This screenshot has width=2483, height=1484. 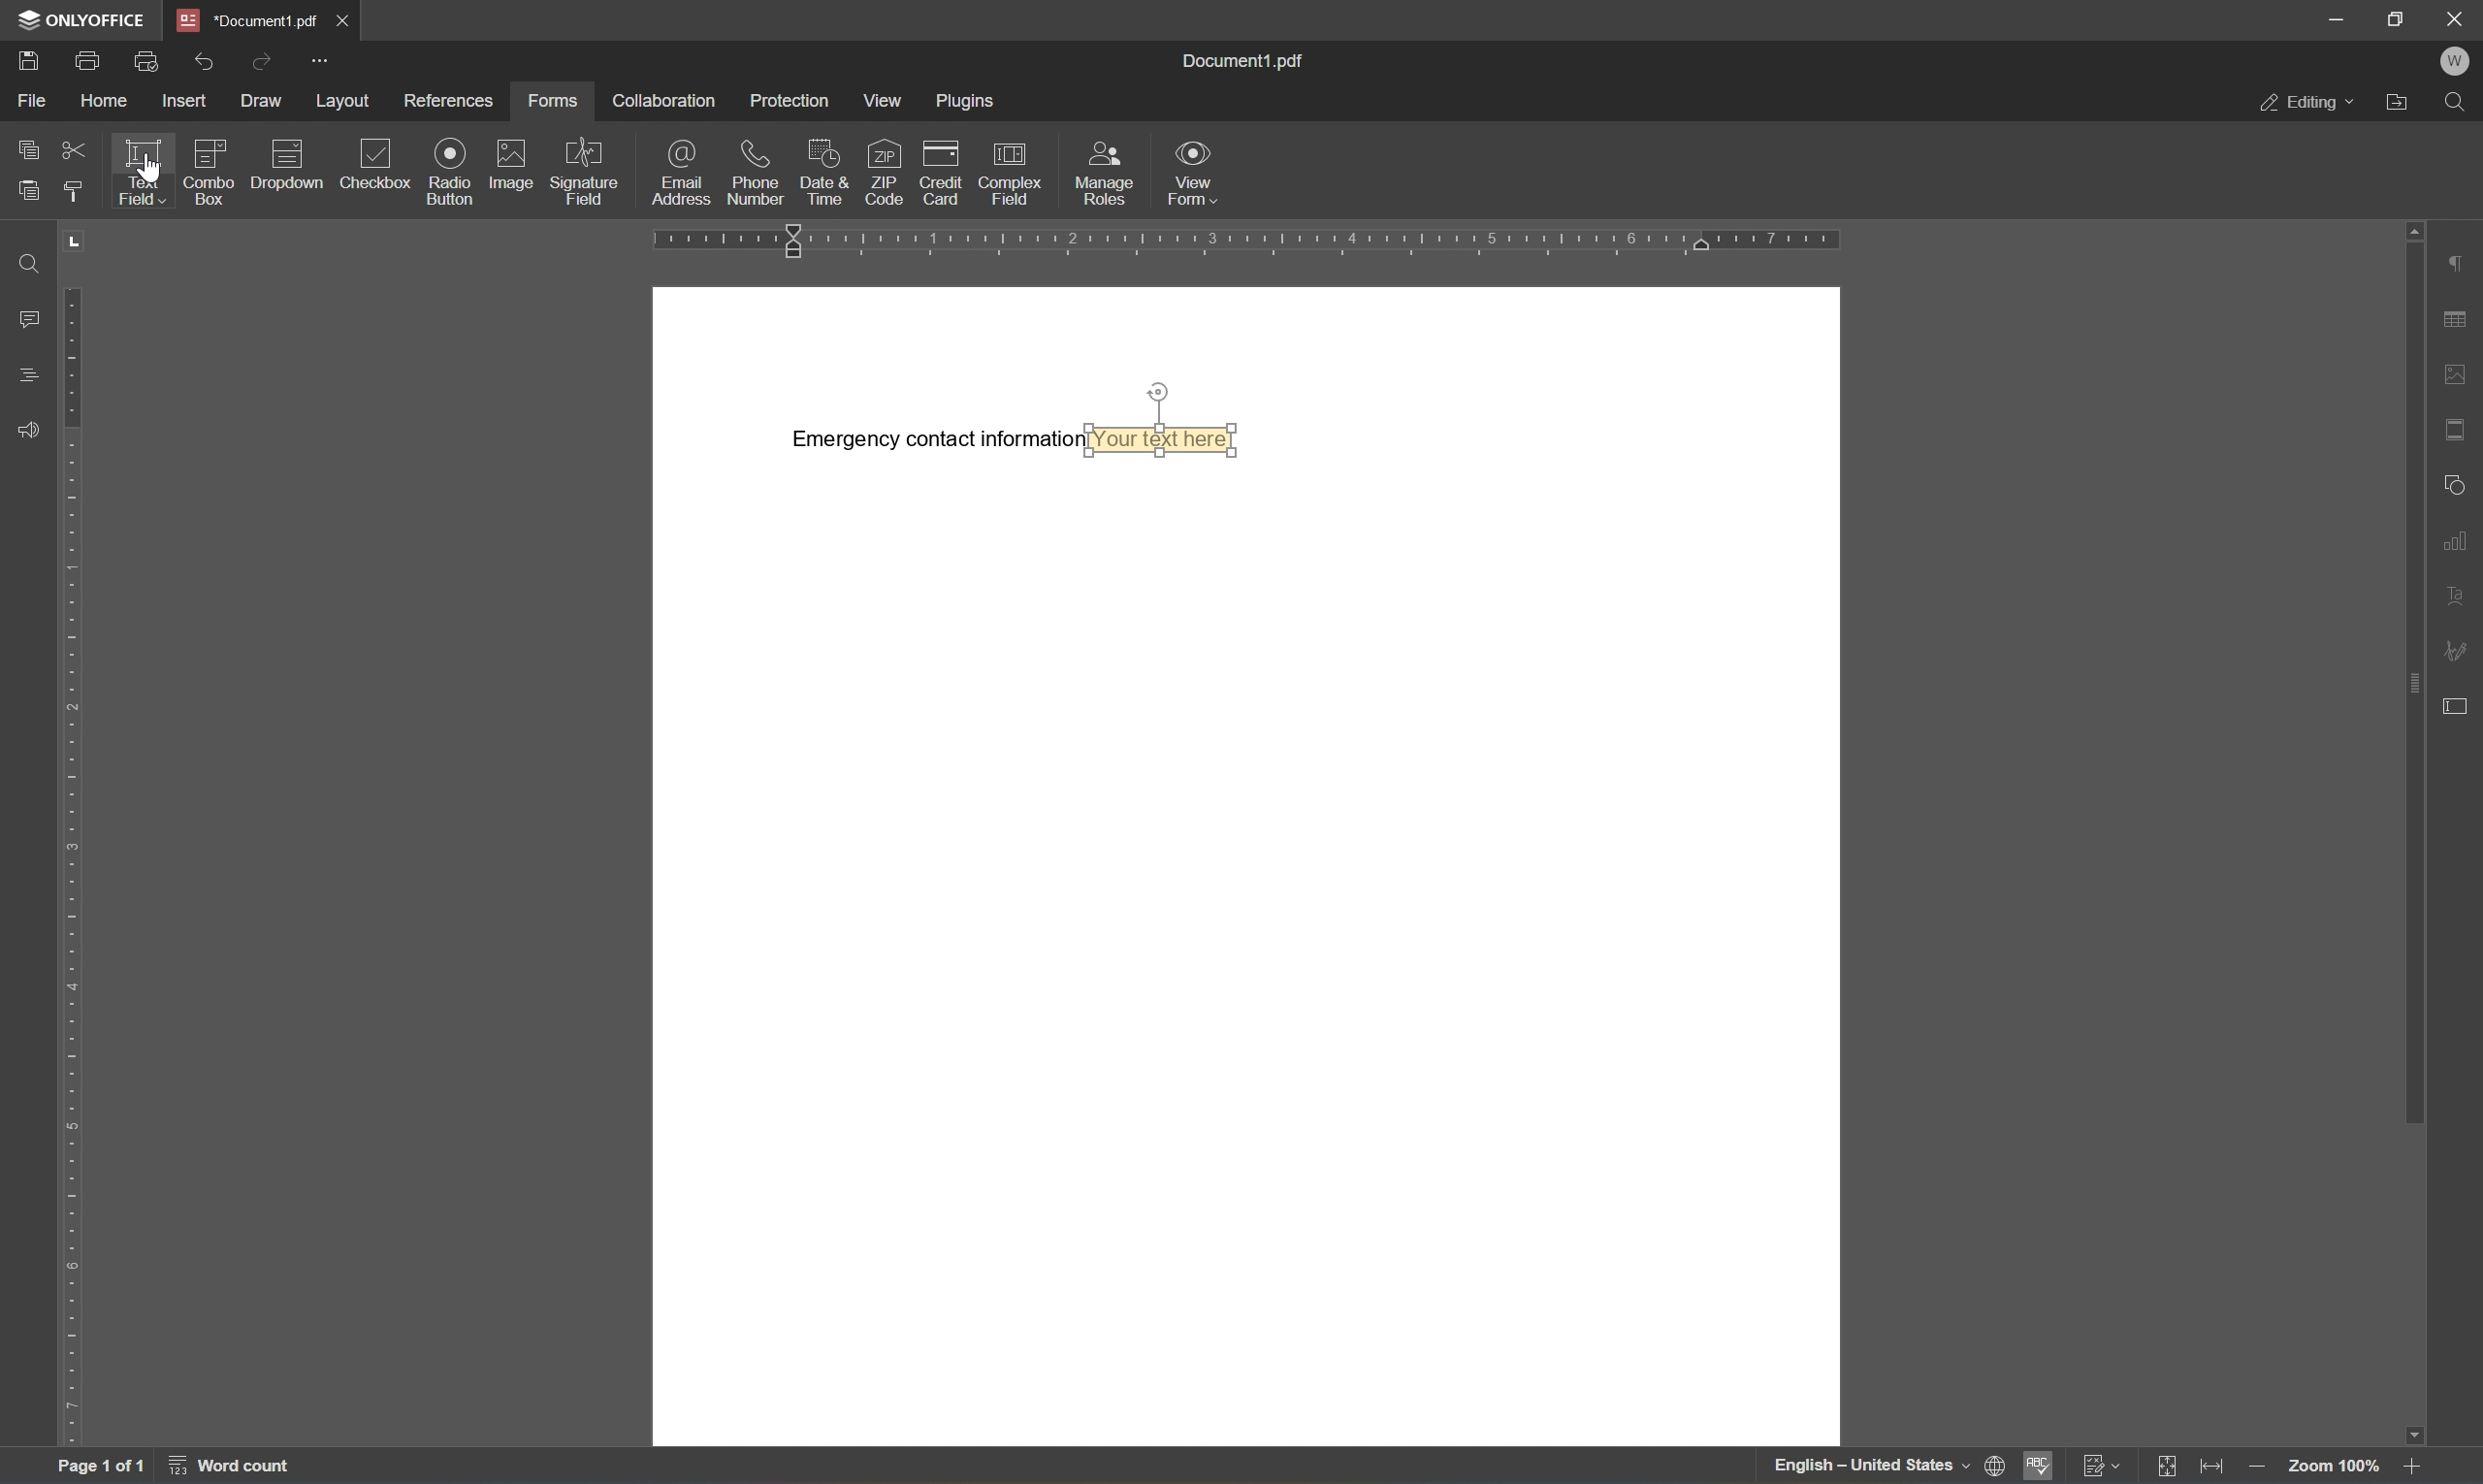 What do you see at coordinates (145, 62) in the screenshot?
I see `quick print` at bounding box center [145, 62].